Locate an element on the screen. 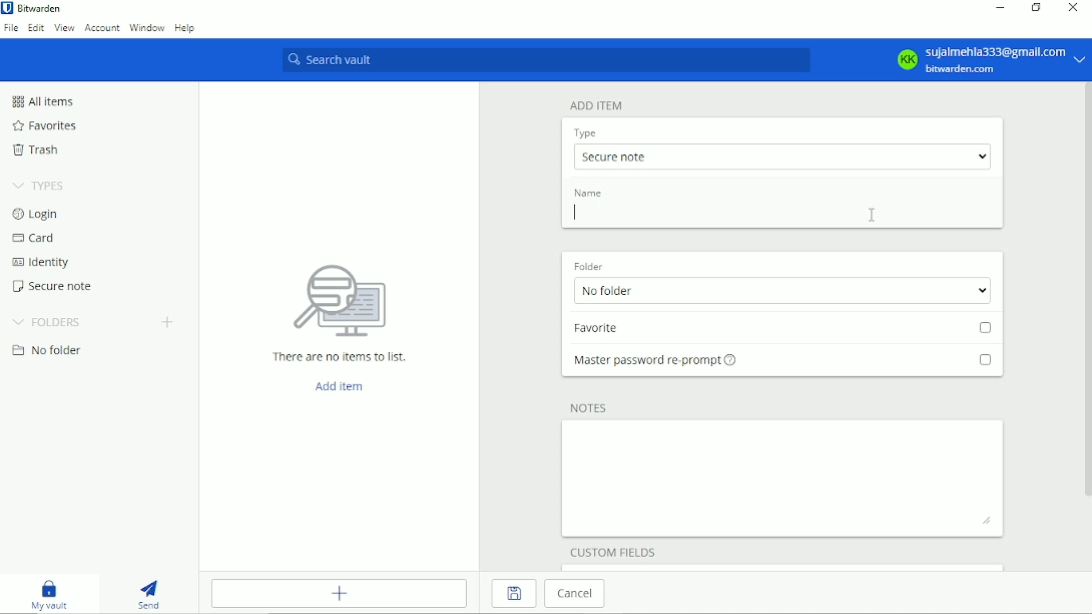 The image size is (1092, 614). Send is located at coordinates (150, 593).